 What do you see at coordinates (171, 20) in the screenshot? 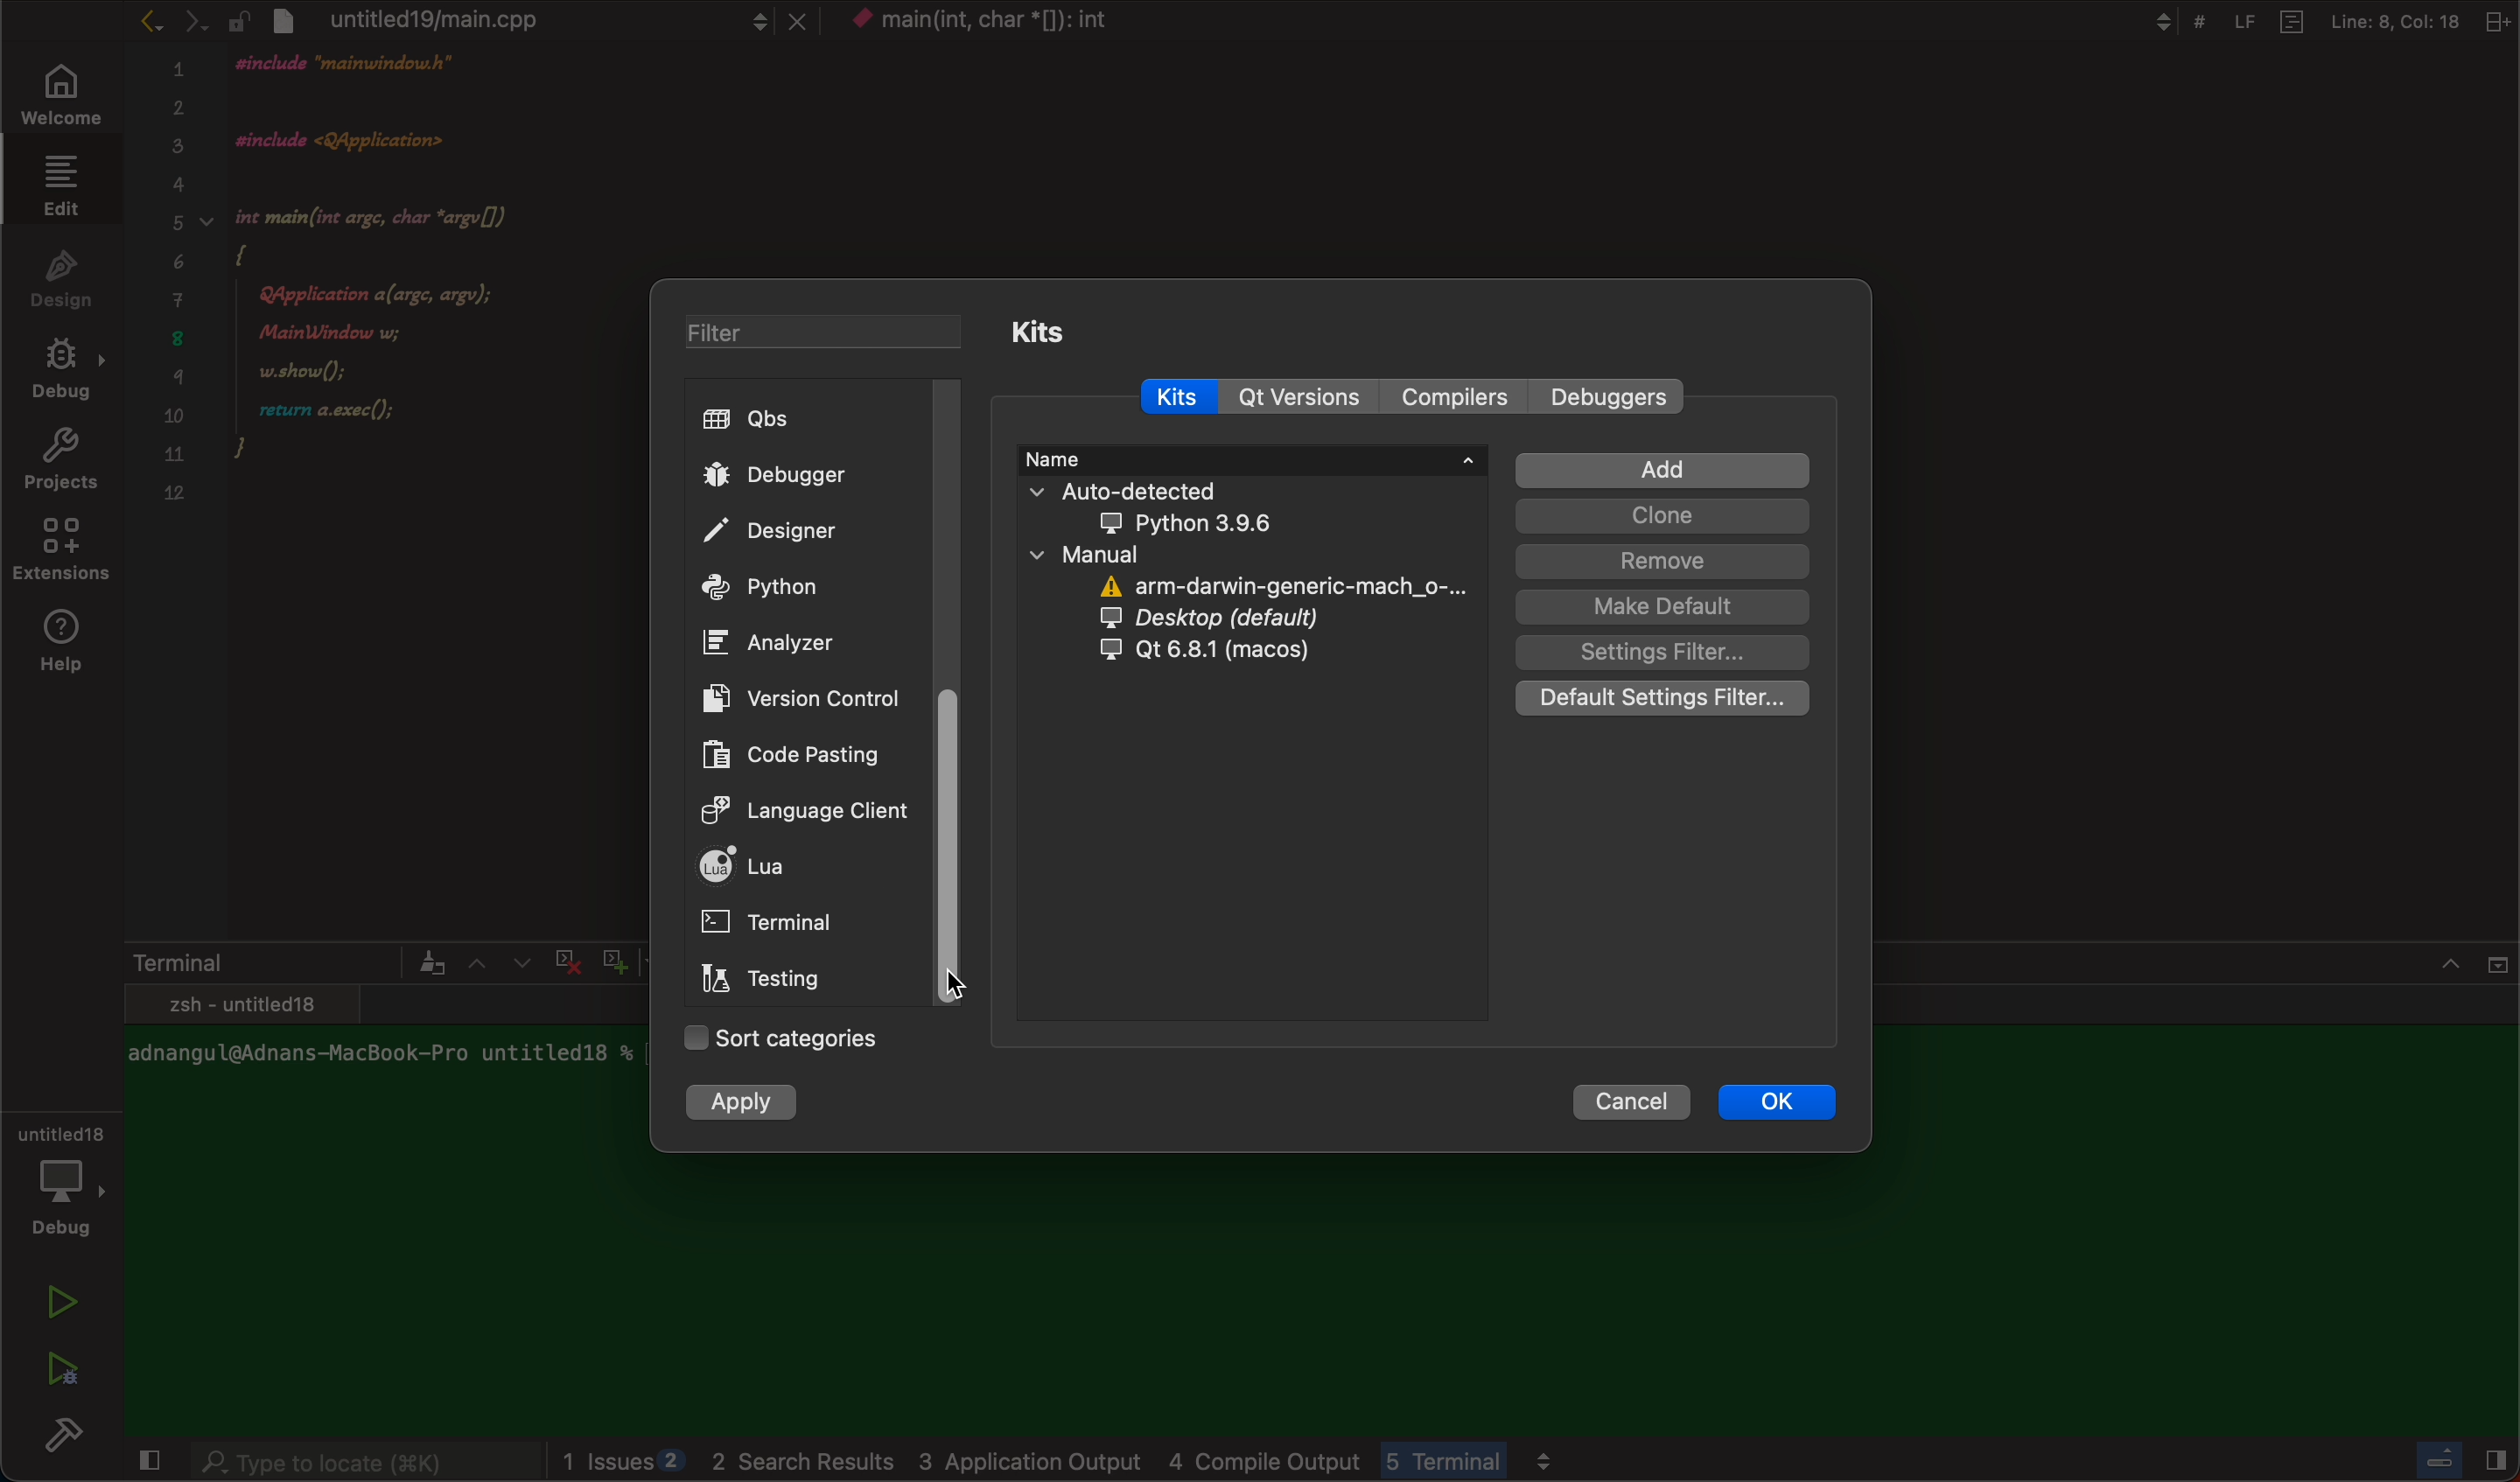
I see `arrows` at bounding box center [171, 20].